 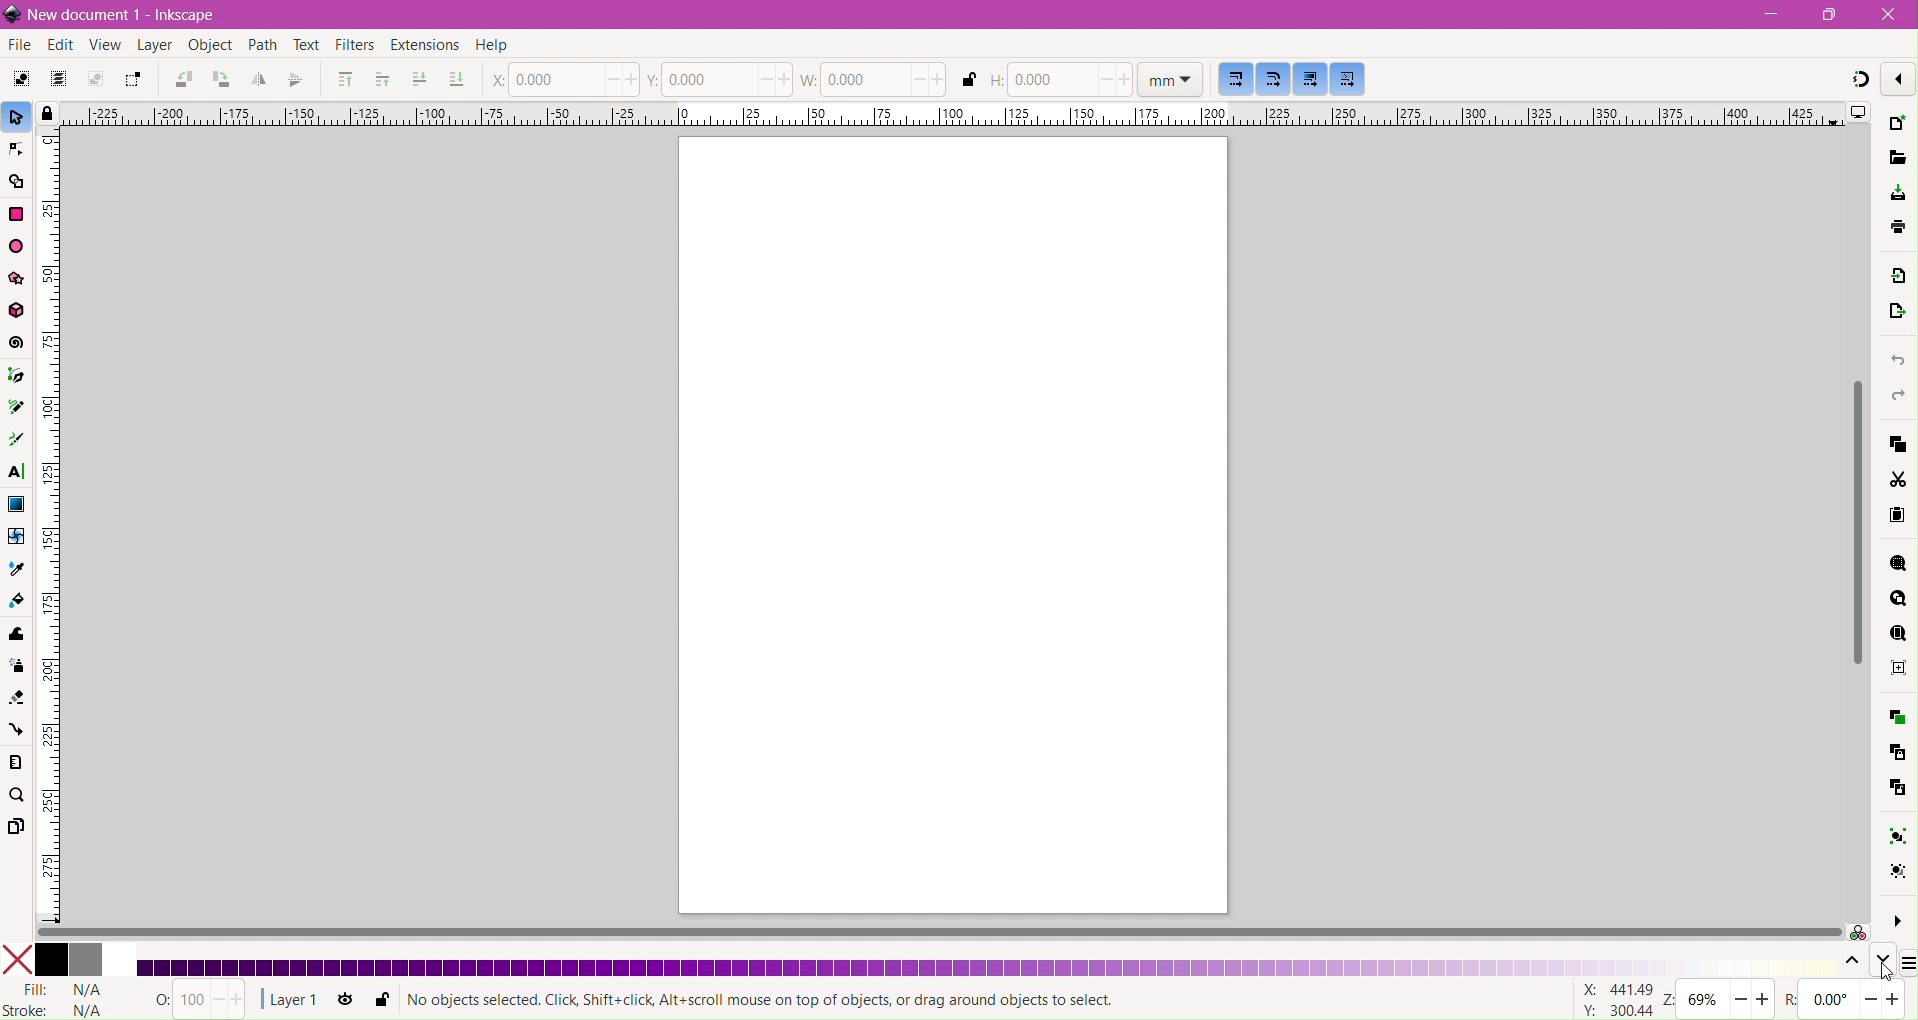 What do you see at coordinates (220, 81) in the screenshot?
I see `Object Rotate 90` at bounding box center [220, 81].